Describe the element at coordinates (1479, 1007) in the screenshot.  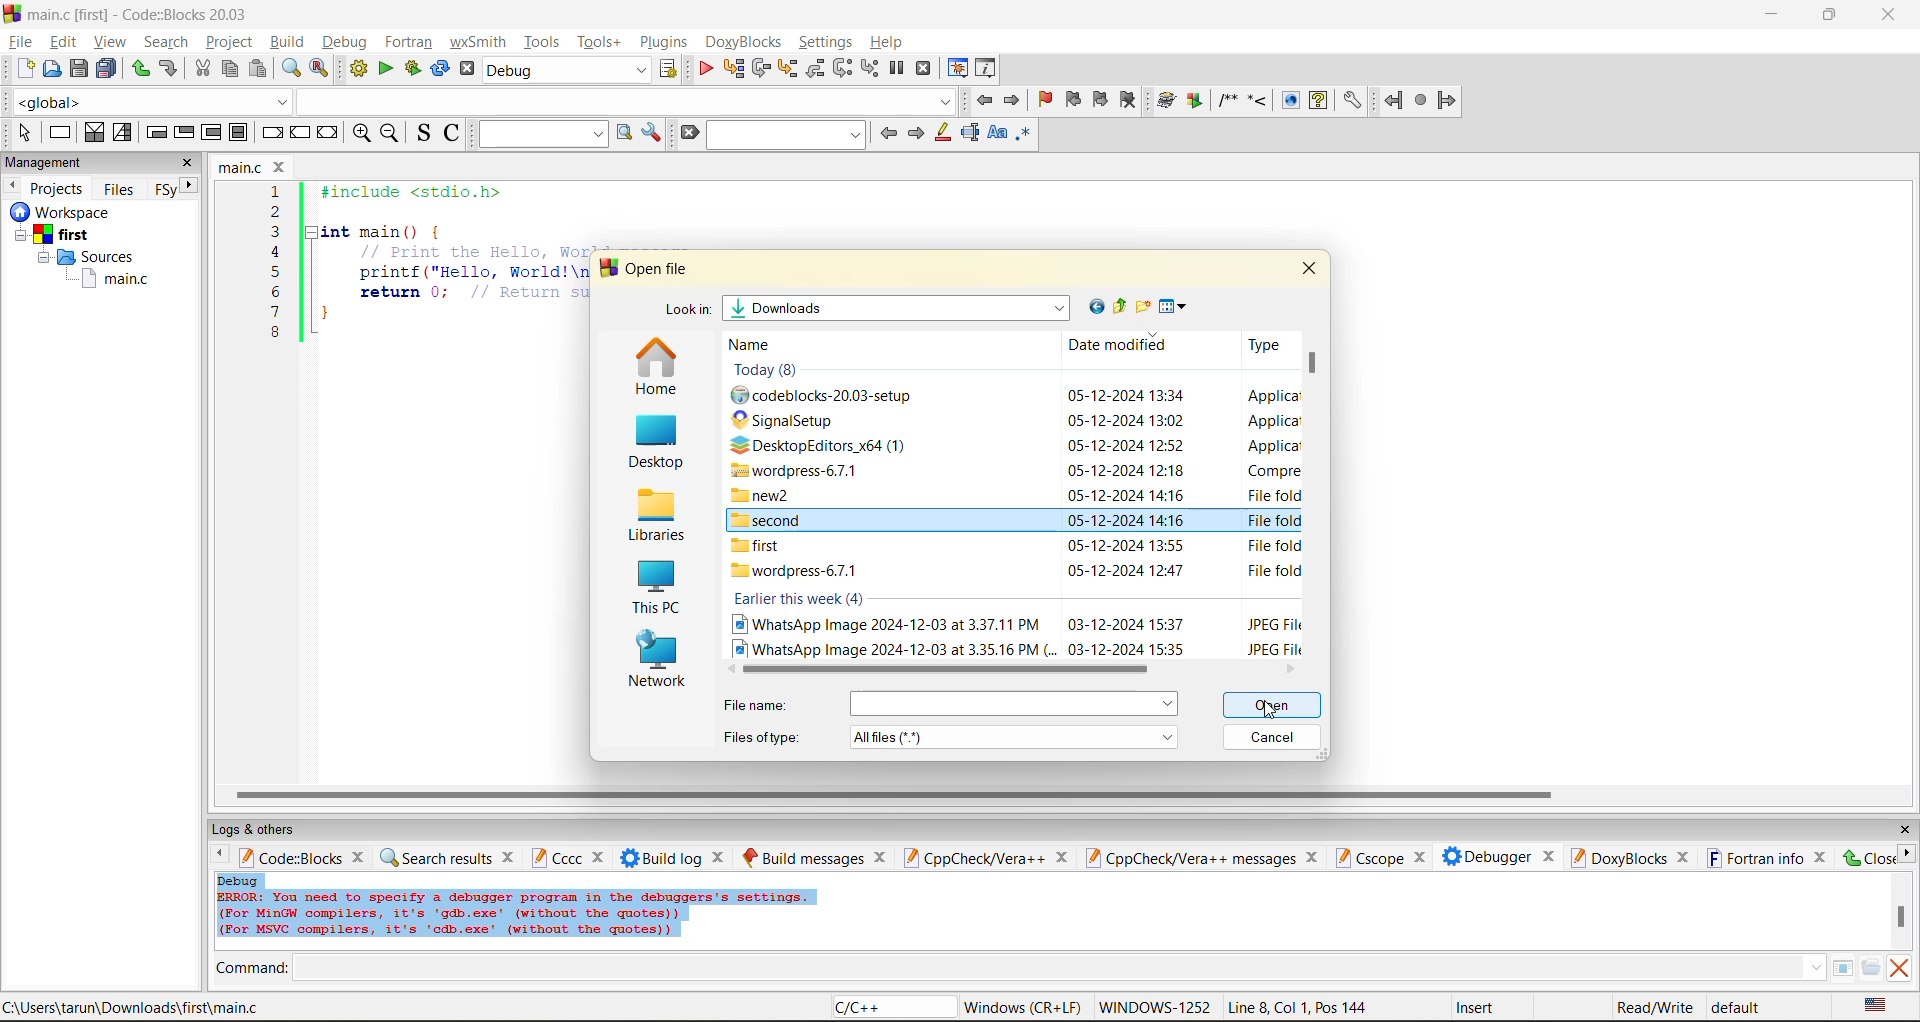
I see `insert` at that location.